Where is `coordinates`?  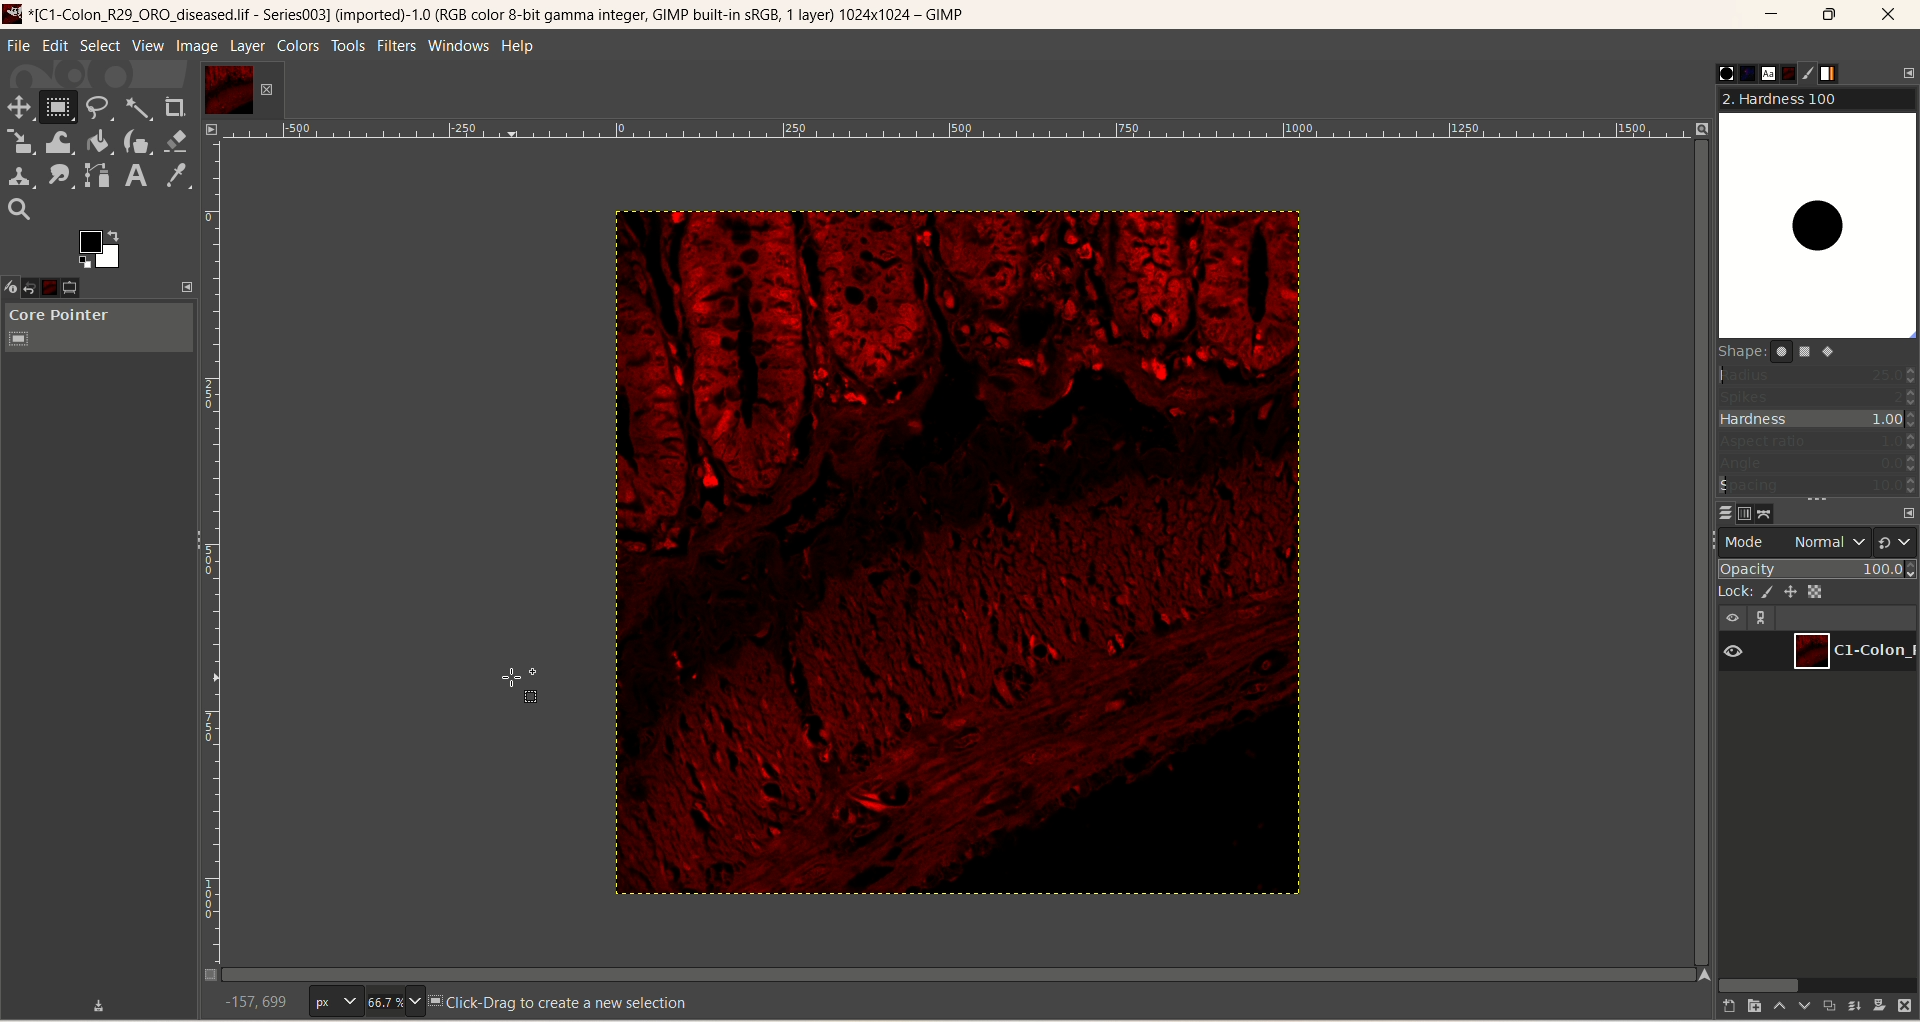
coordinates is located at coordinates (244, 1002).